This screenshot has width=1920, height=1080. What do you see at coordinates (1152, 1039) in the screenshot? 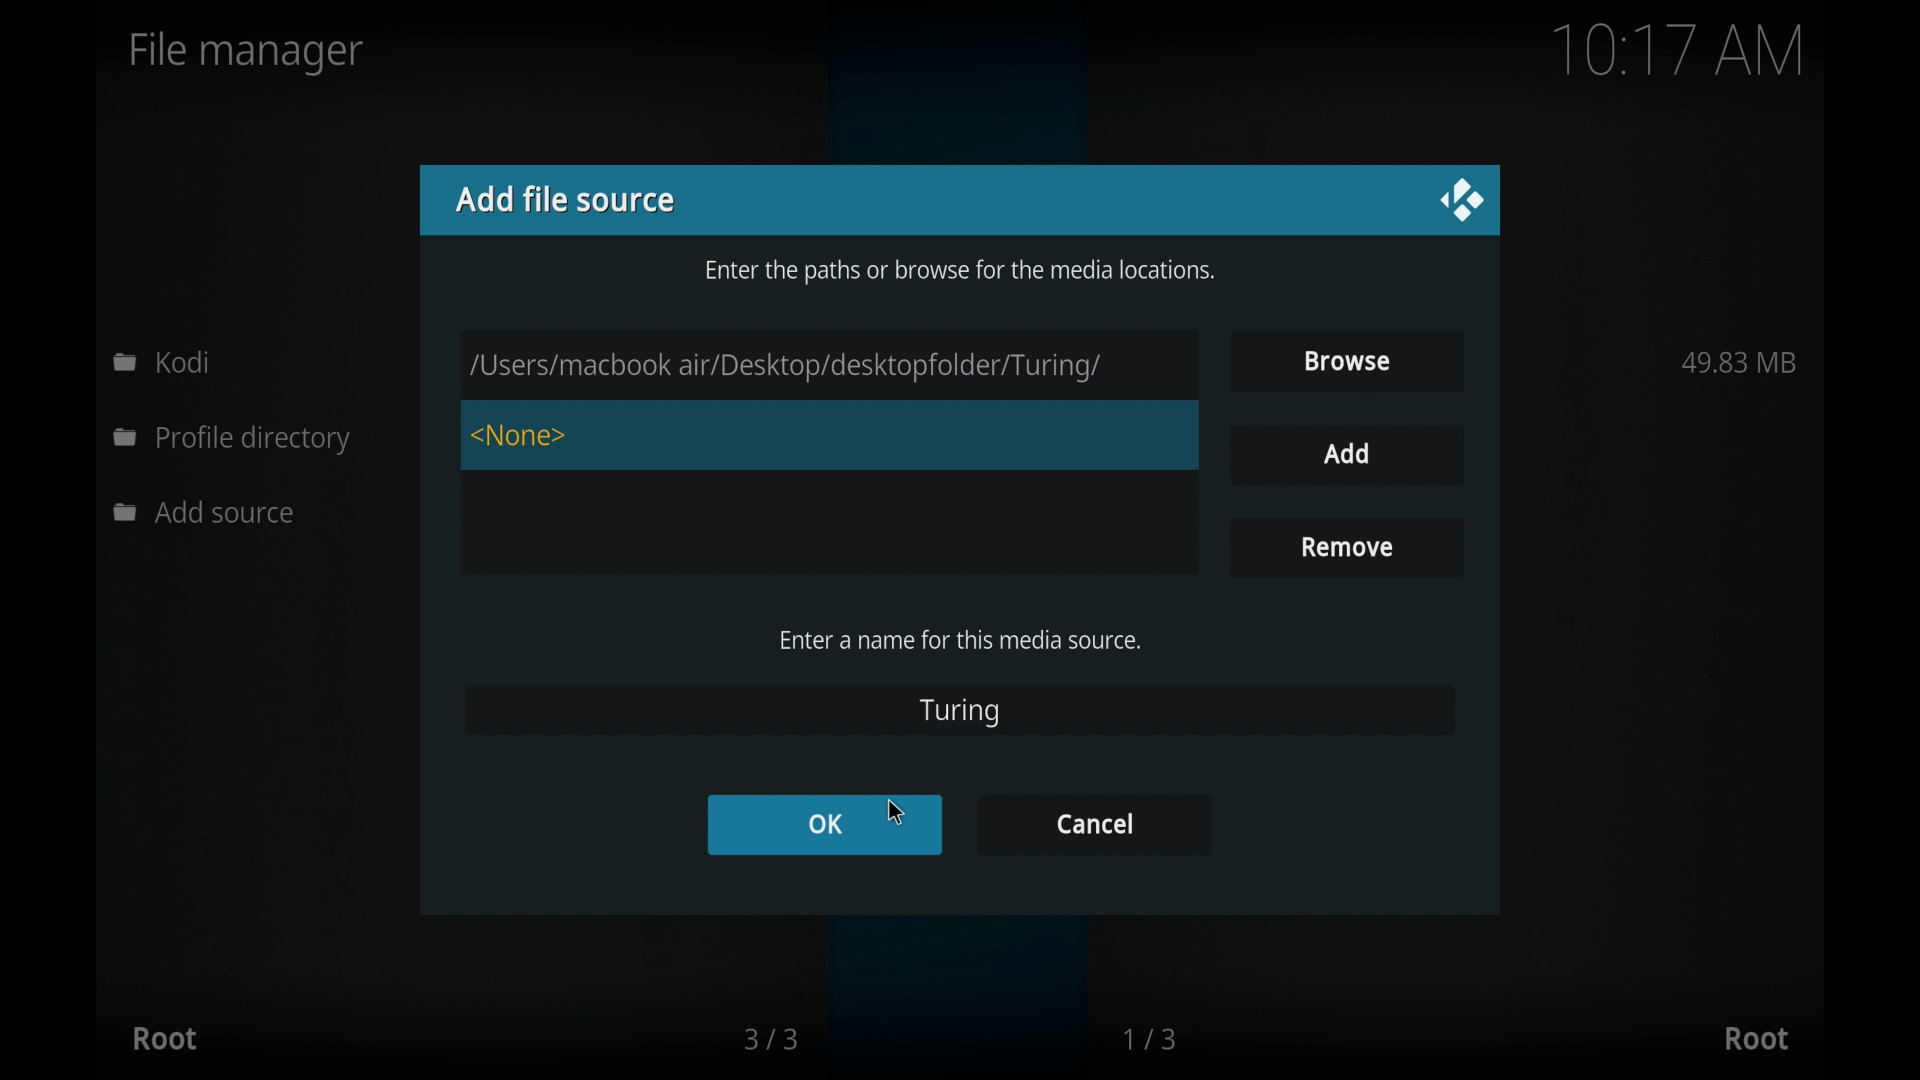
I see `1/3` at bounding box center [1152, 1039].